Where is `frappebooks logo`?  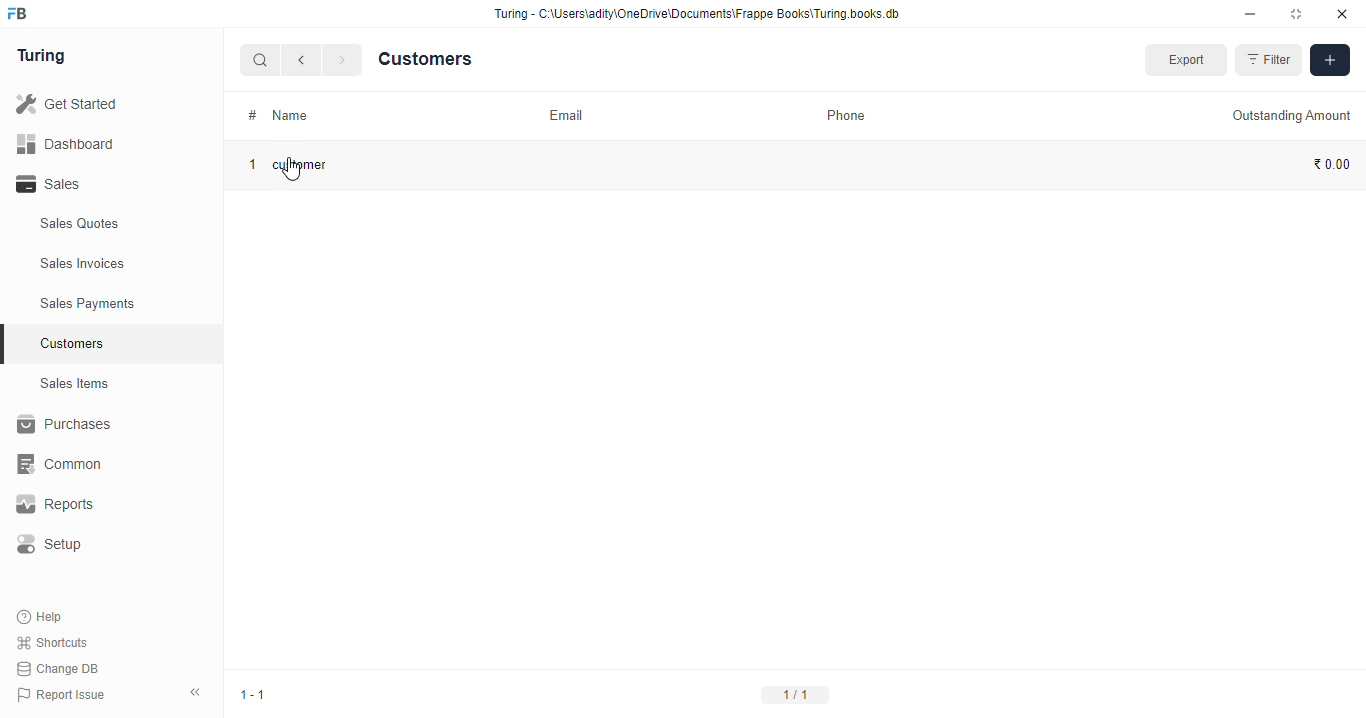
frappebooks logo is located at coordinates (23, 15).